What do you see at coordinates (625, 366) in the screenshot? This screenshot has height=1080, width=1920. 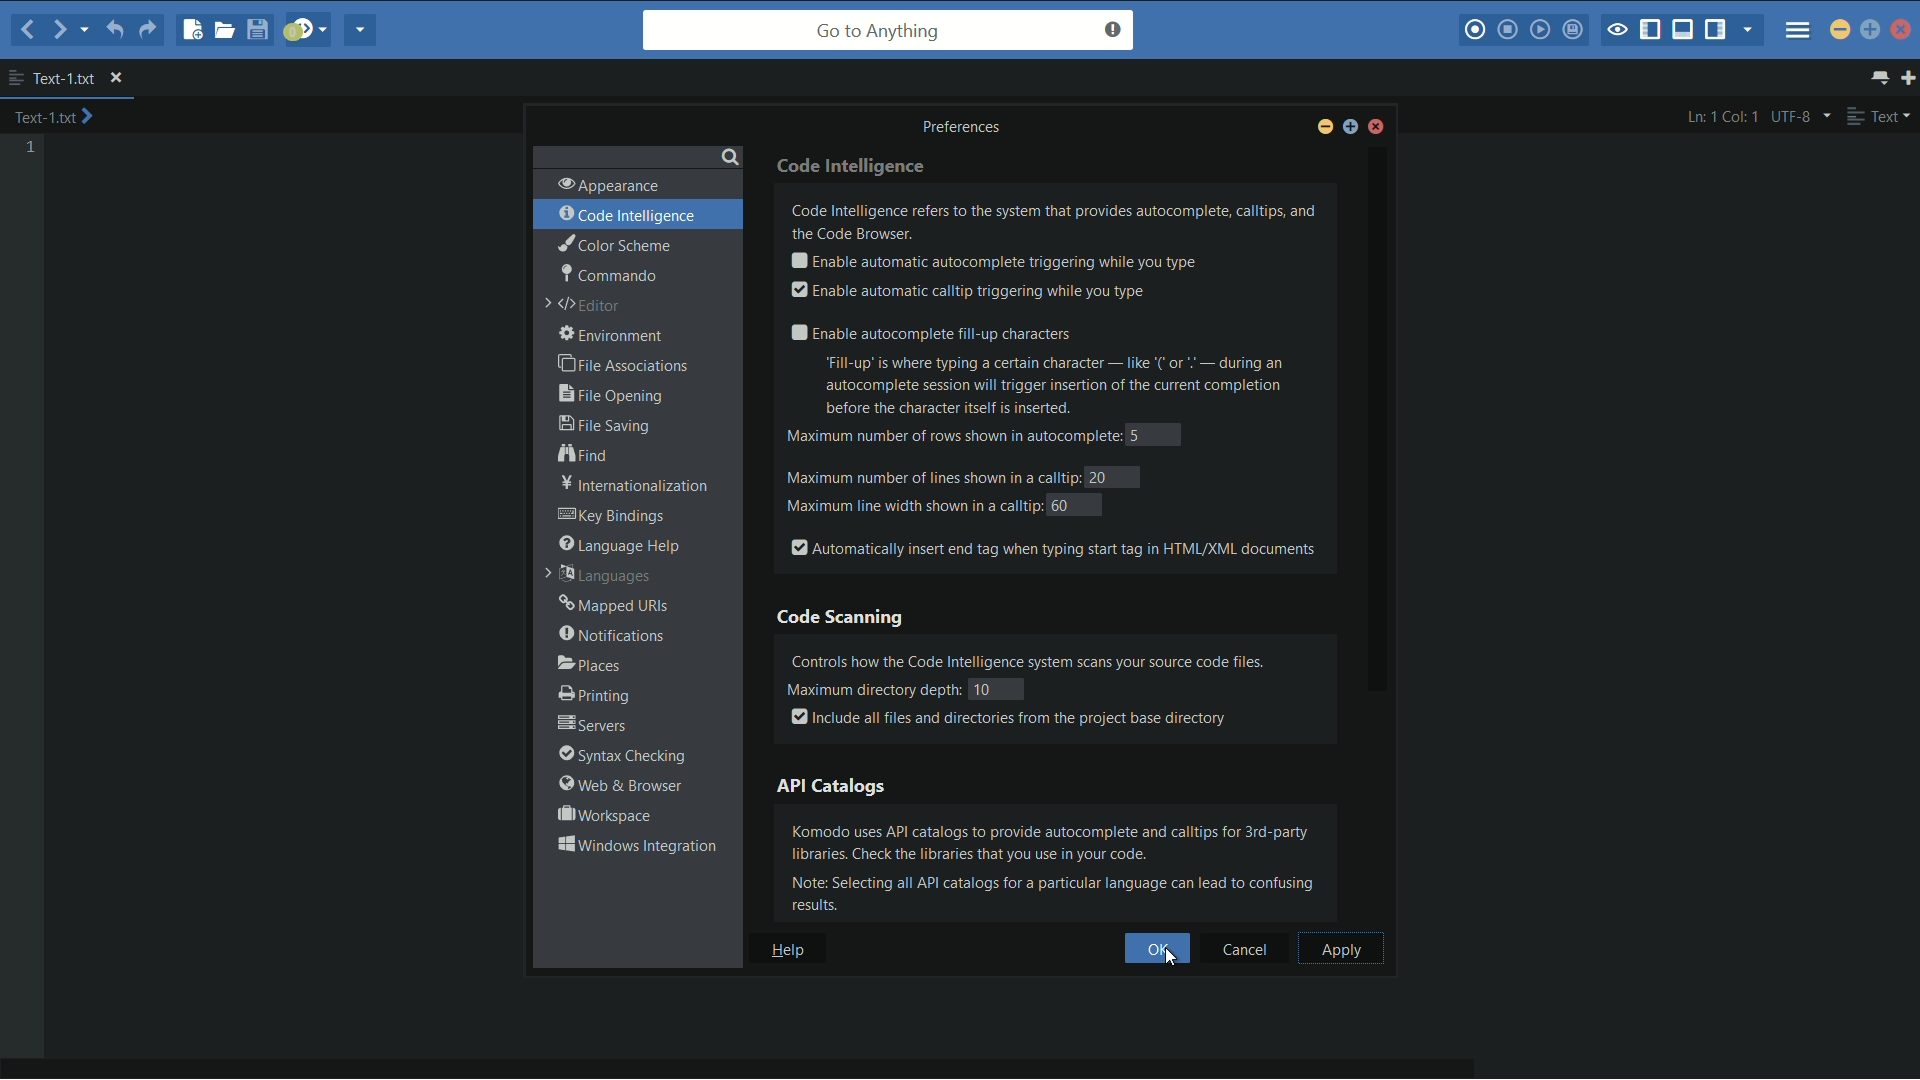 I see `file associations` at bounding box center [625, 366].